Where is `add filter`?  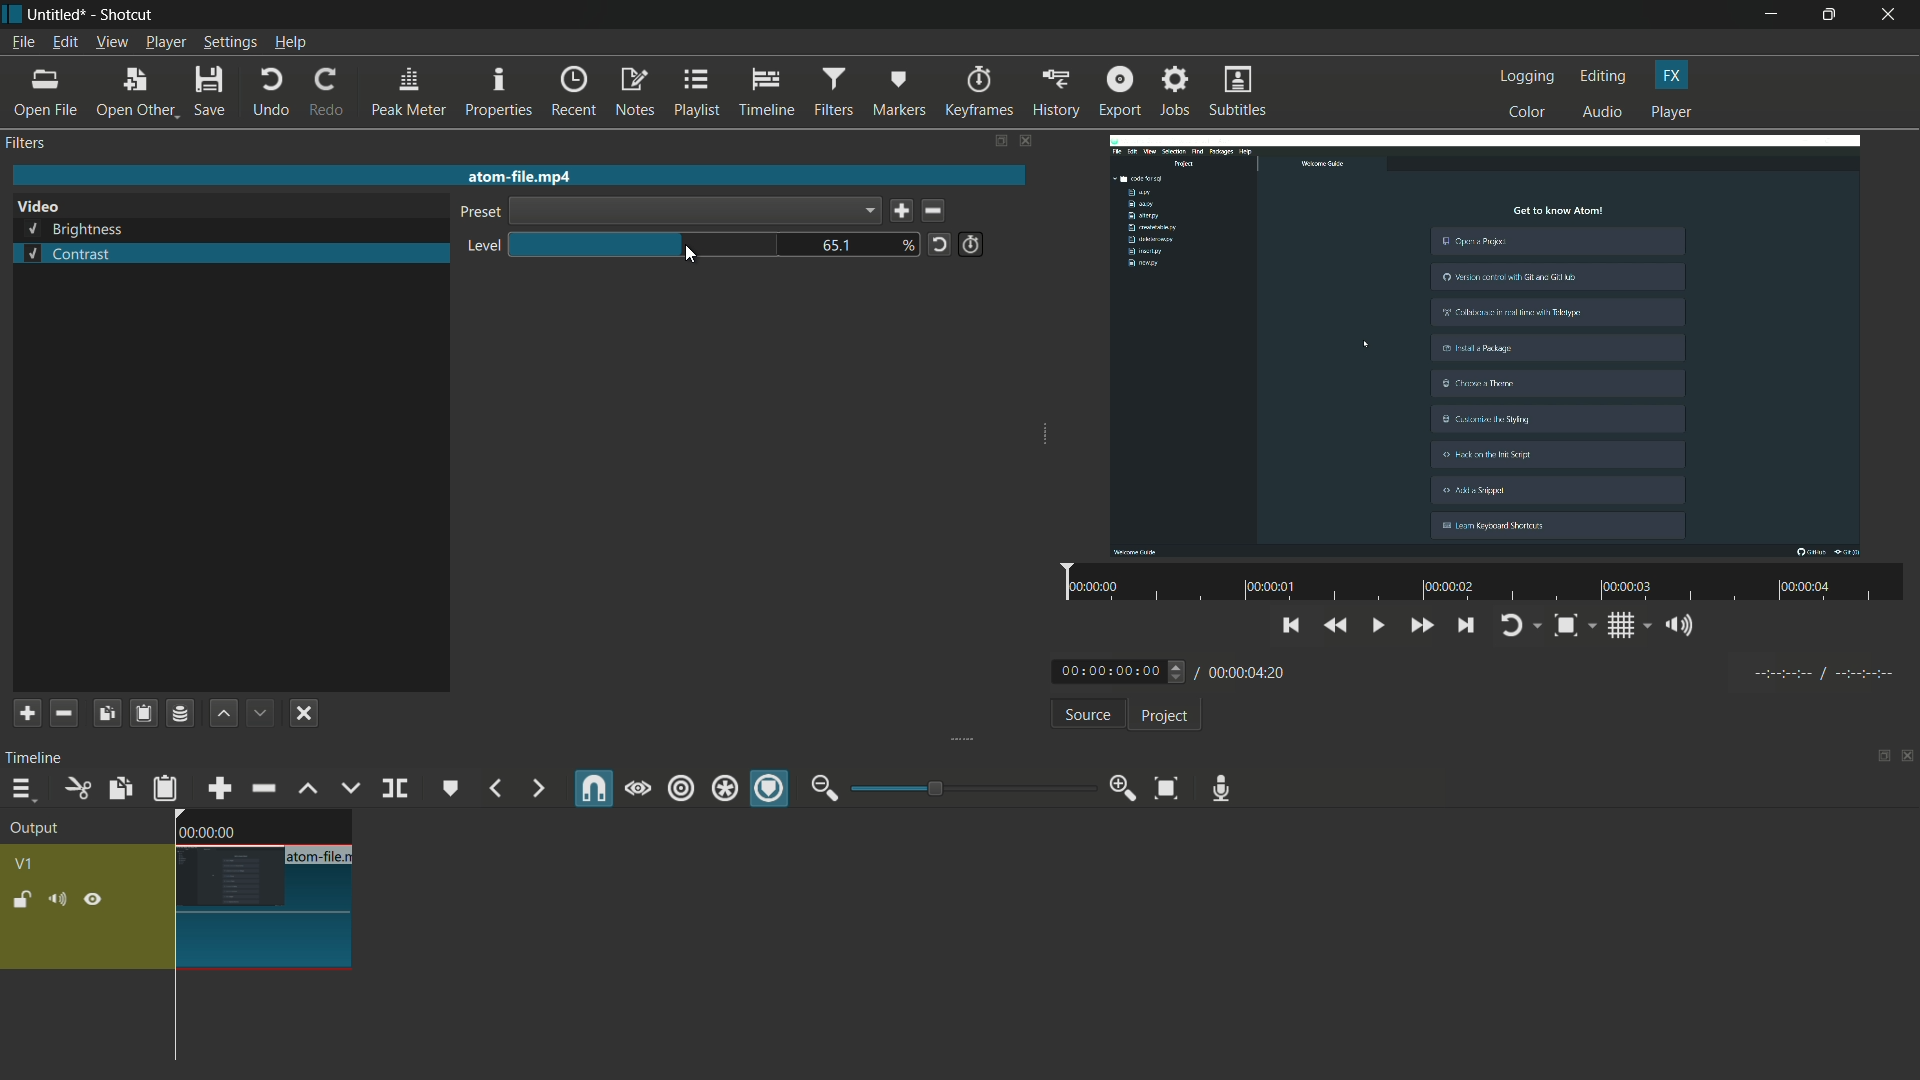
add filter is located at coordinates (27, 713).